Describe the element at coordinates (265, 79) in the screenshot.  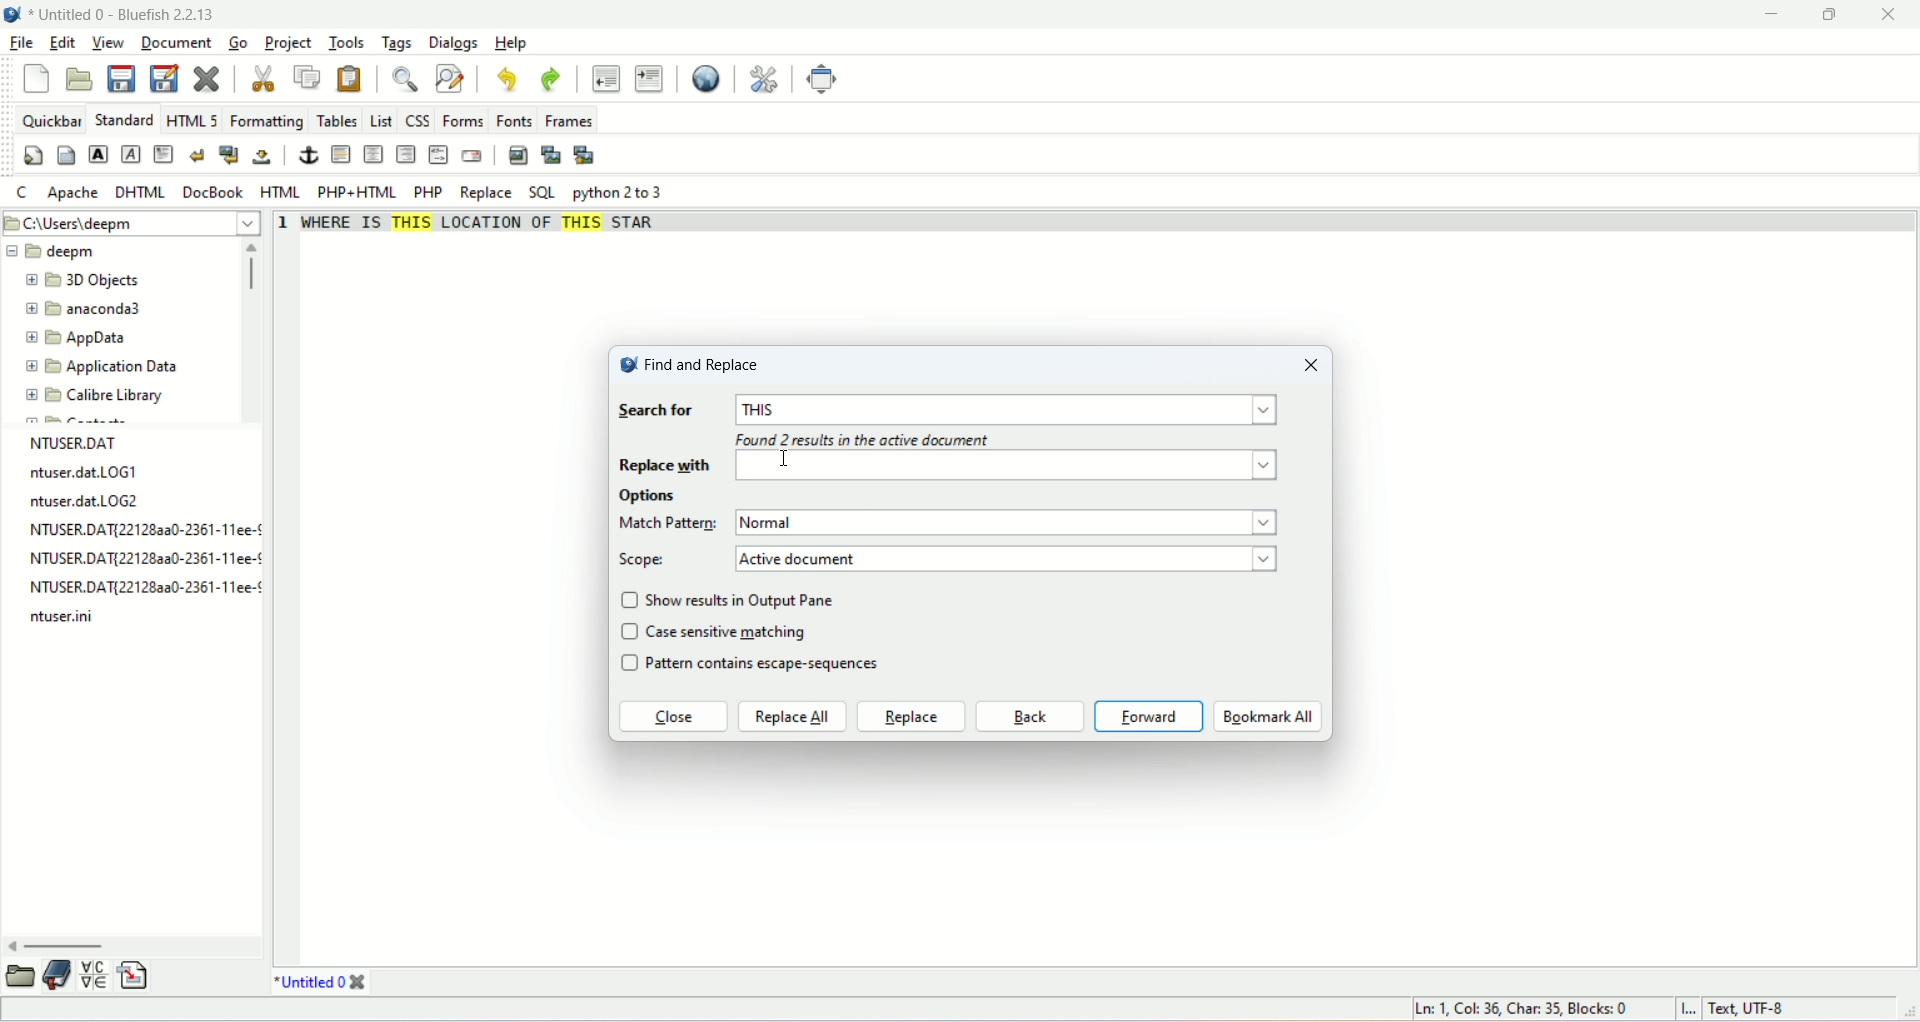
I see `cut` at that location.